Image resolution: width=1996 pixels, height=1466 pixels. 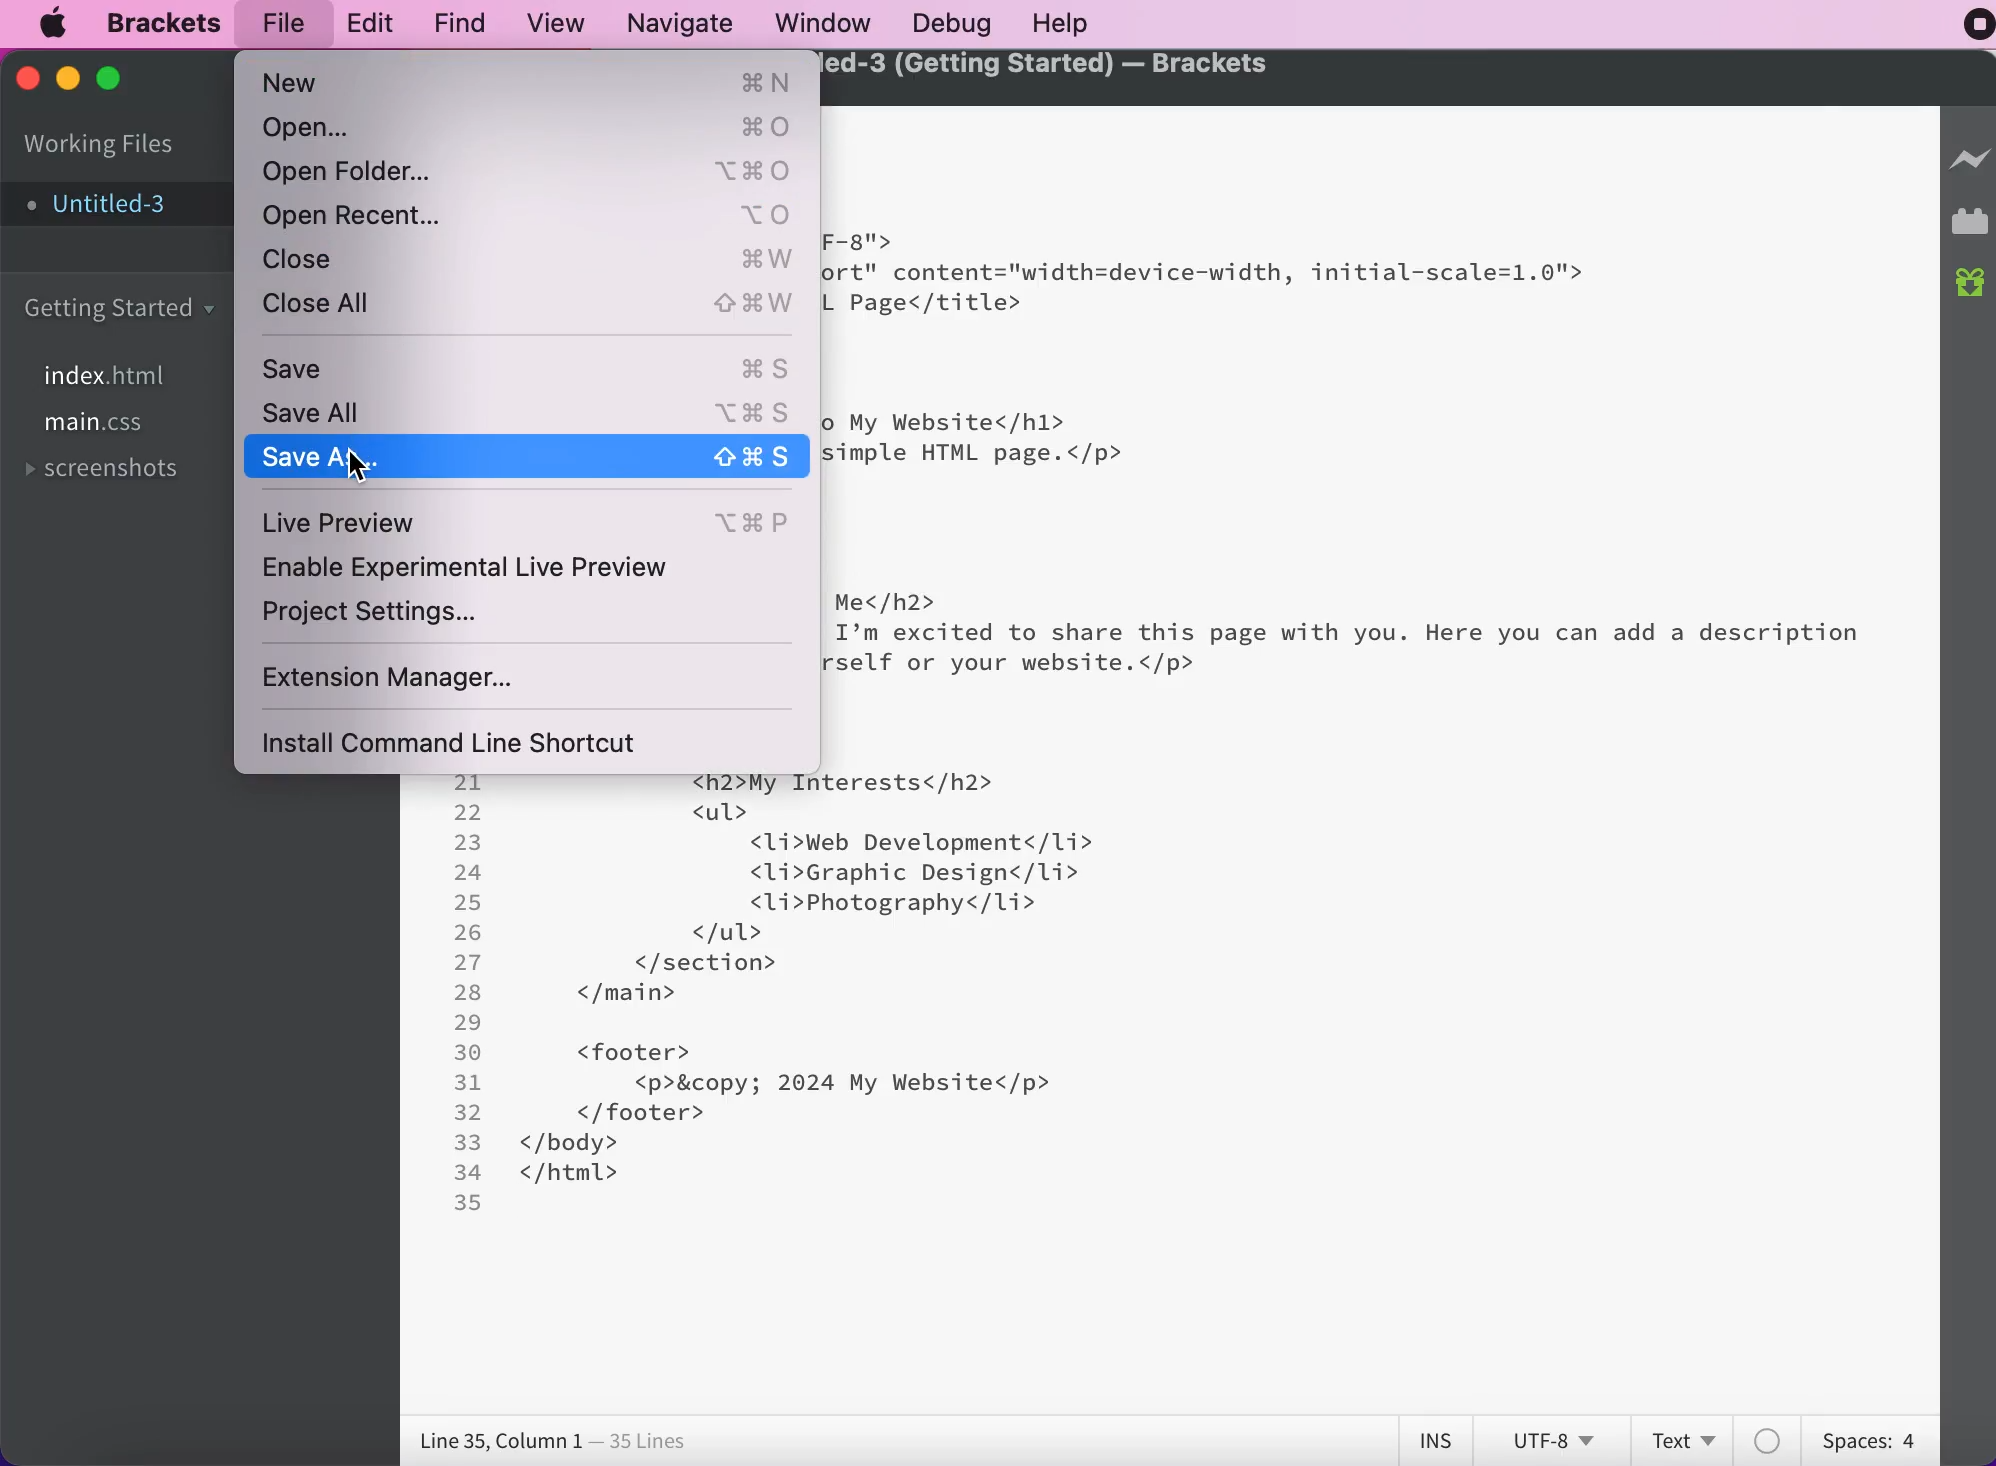 I want to click on edit, so click(x=374, y=20).